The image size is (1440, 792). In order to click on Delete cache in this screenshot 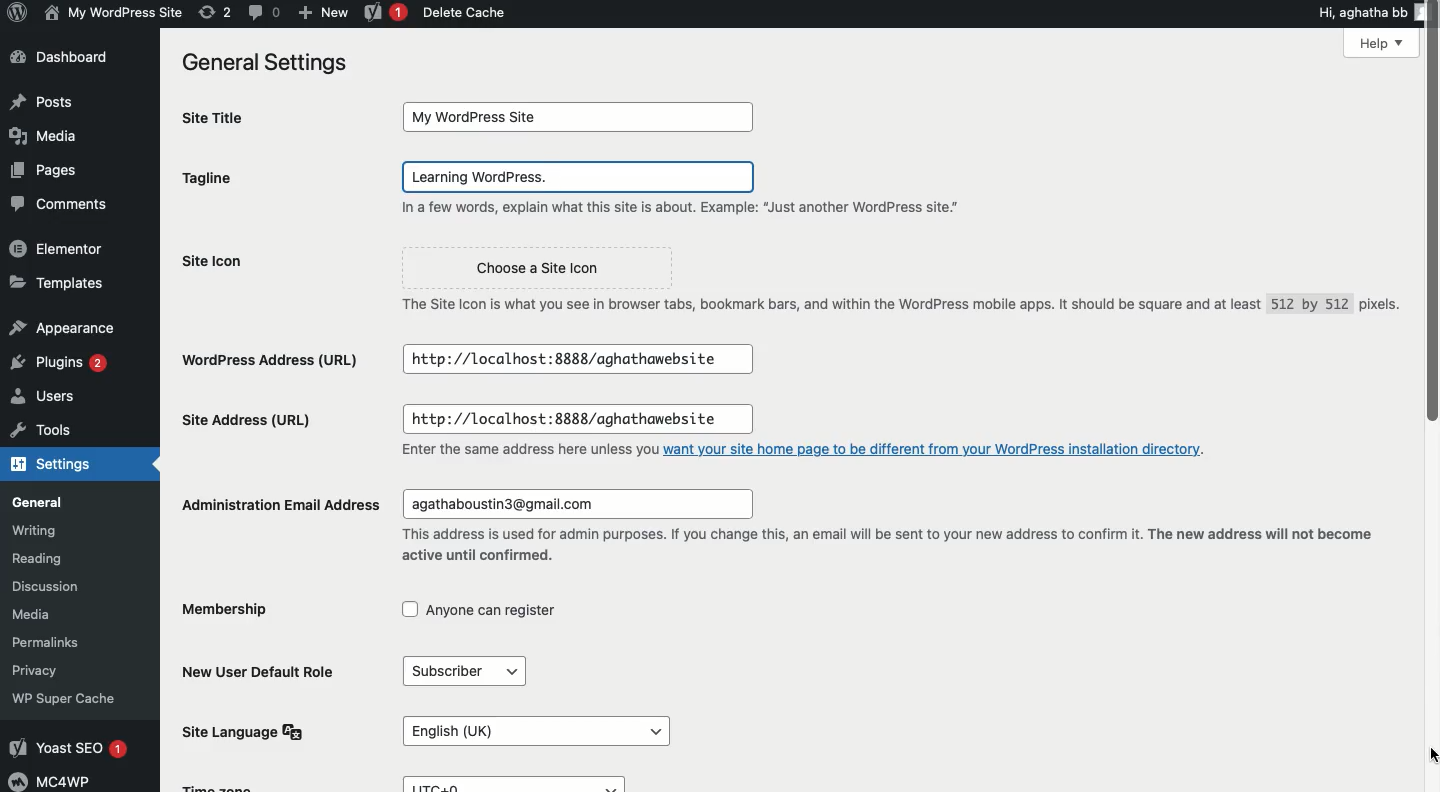, I will do `click(465, 12)`.